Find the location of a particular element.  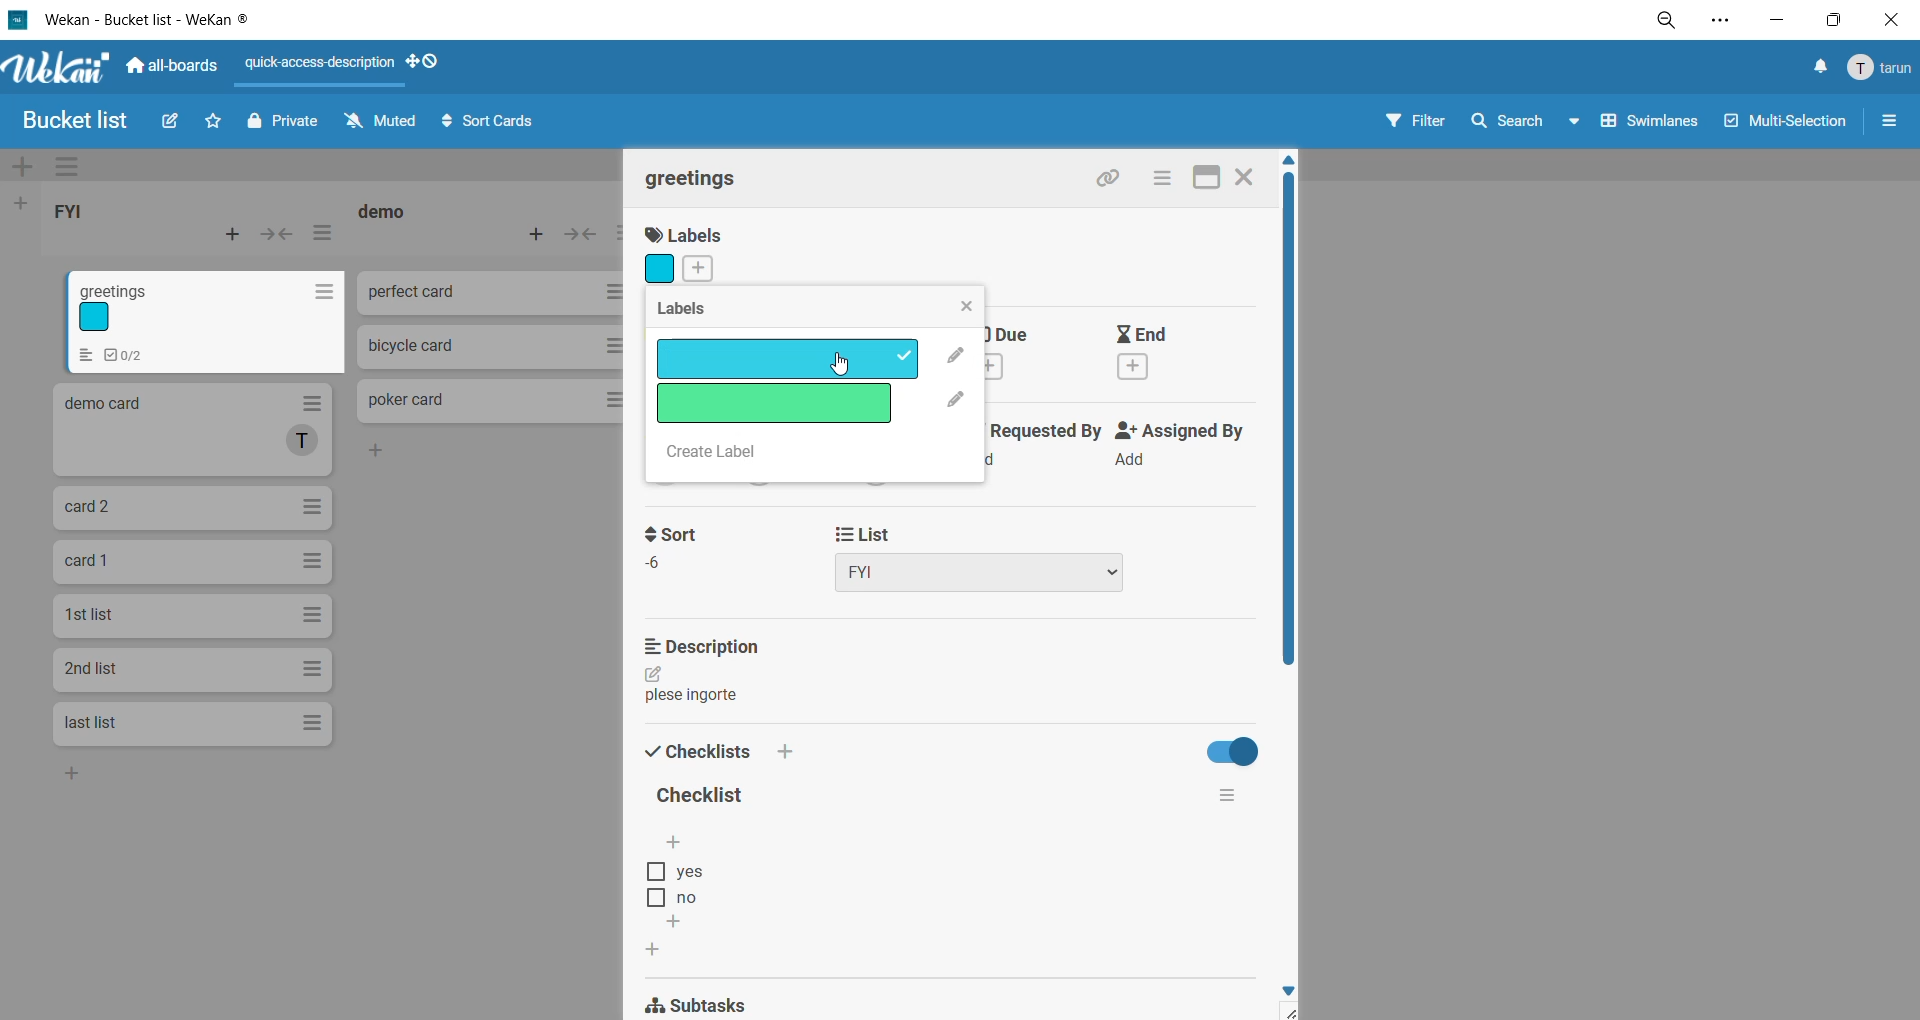

hide completed checklist is located at coordinates (1233, 750).